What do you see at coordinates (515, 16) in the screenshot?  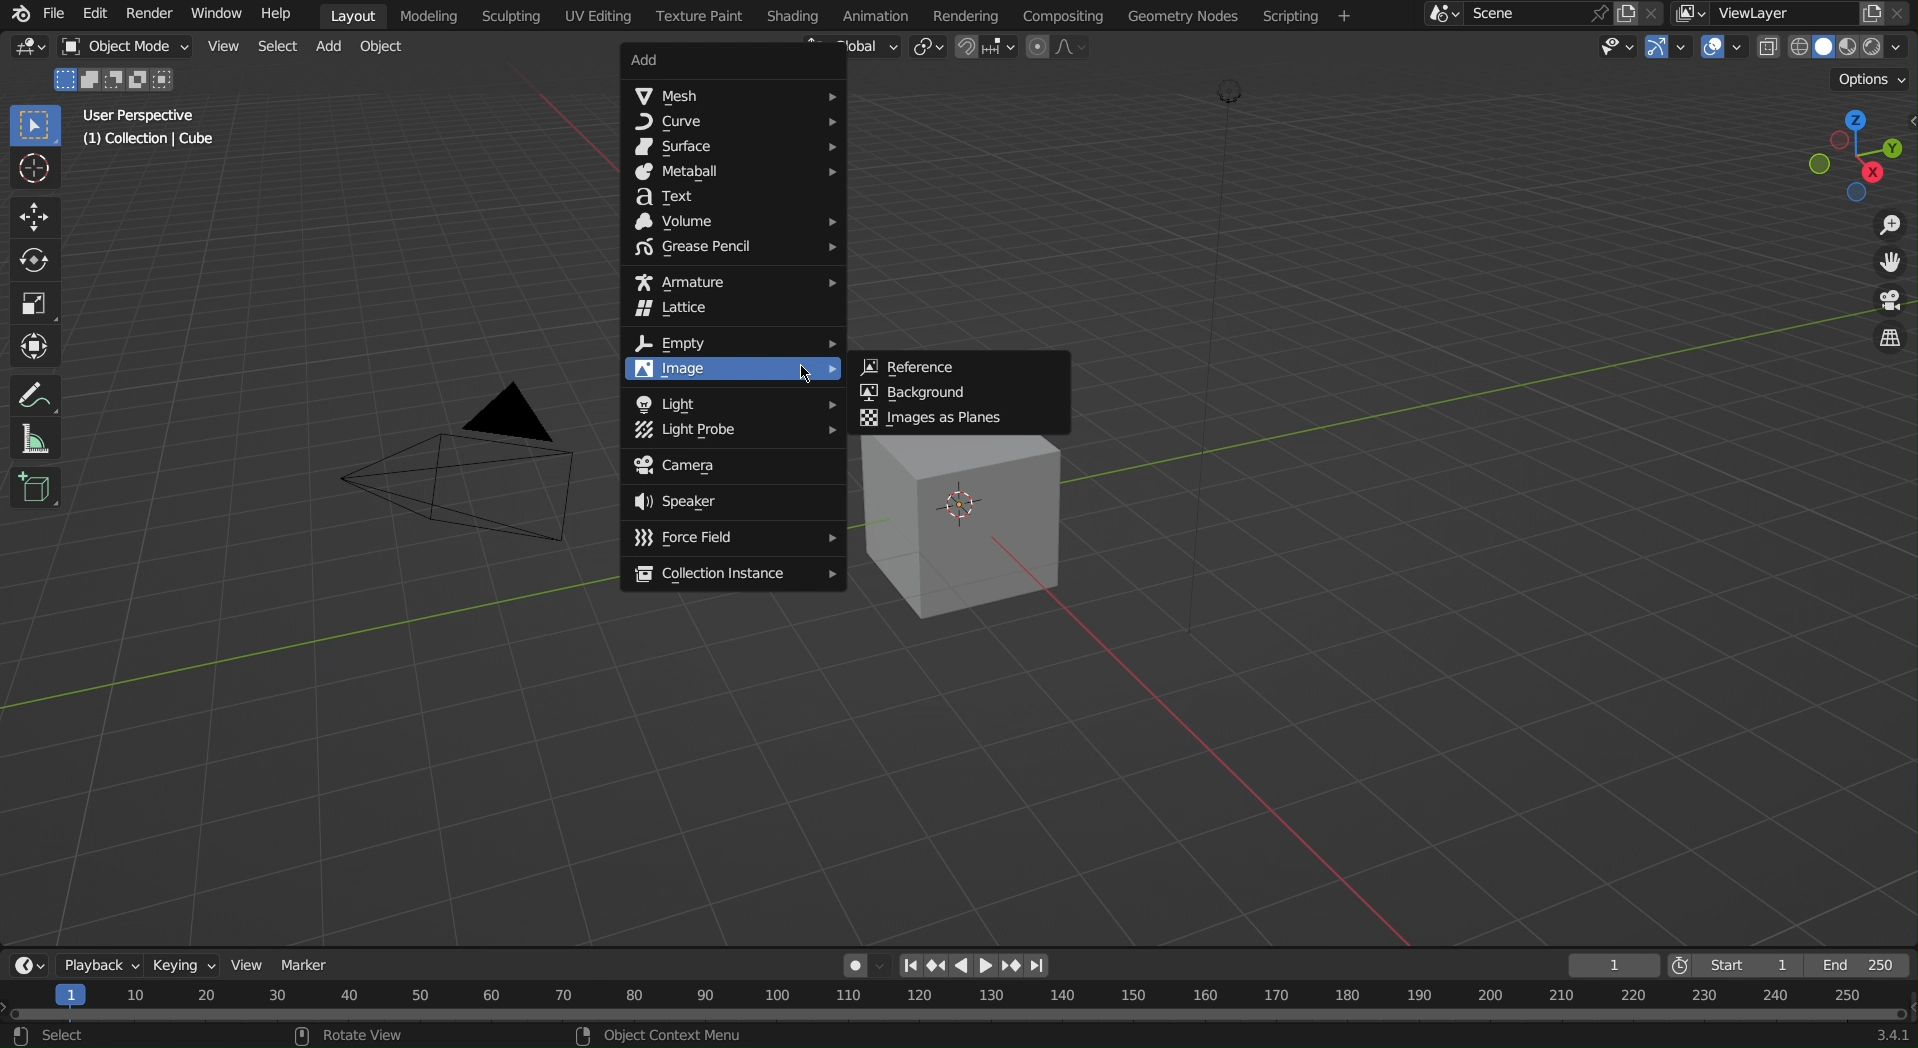 I see `Scripting` at bounding box center [515, 16].